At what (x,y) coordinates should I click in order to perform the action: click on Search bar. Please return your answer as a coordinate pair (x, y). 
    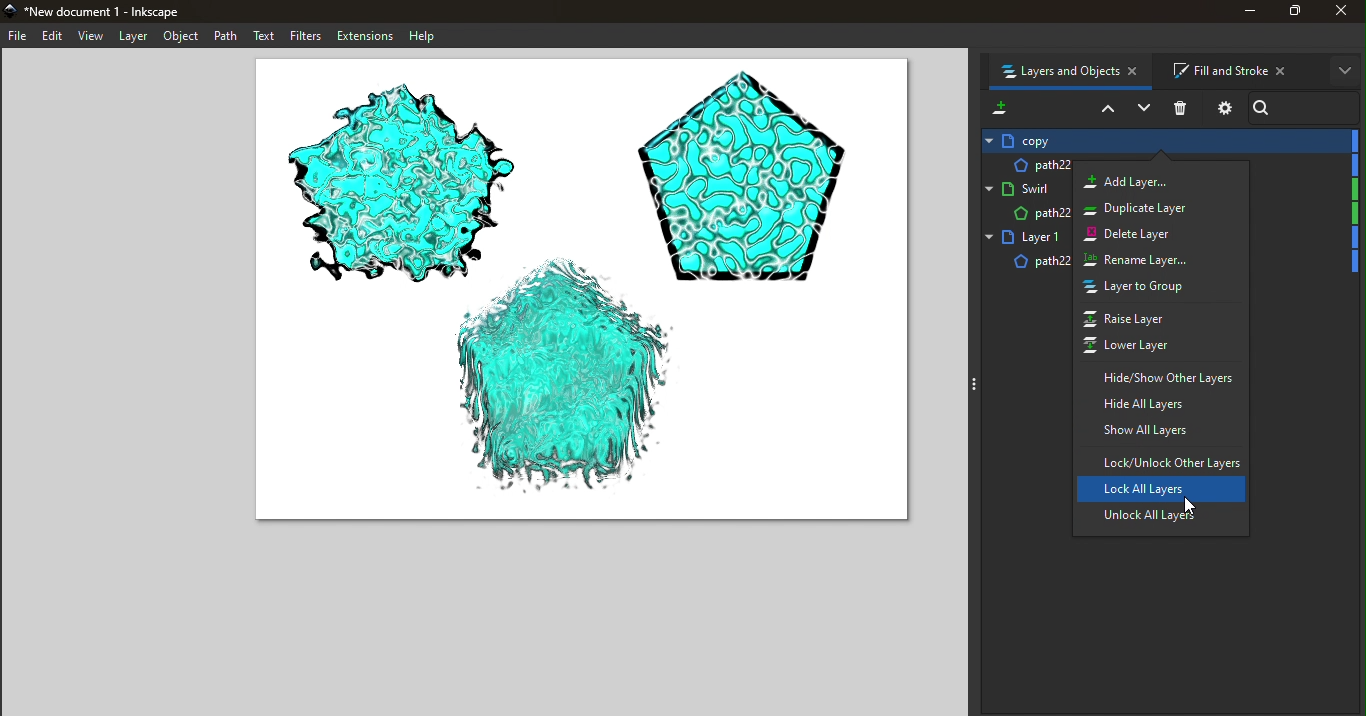
    Looking at the image, I should click on (1308, 106).